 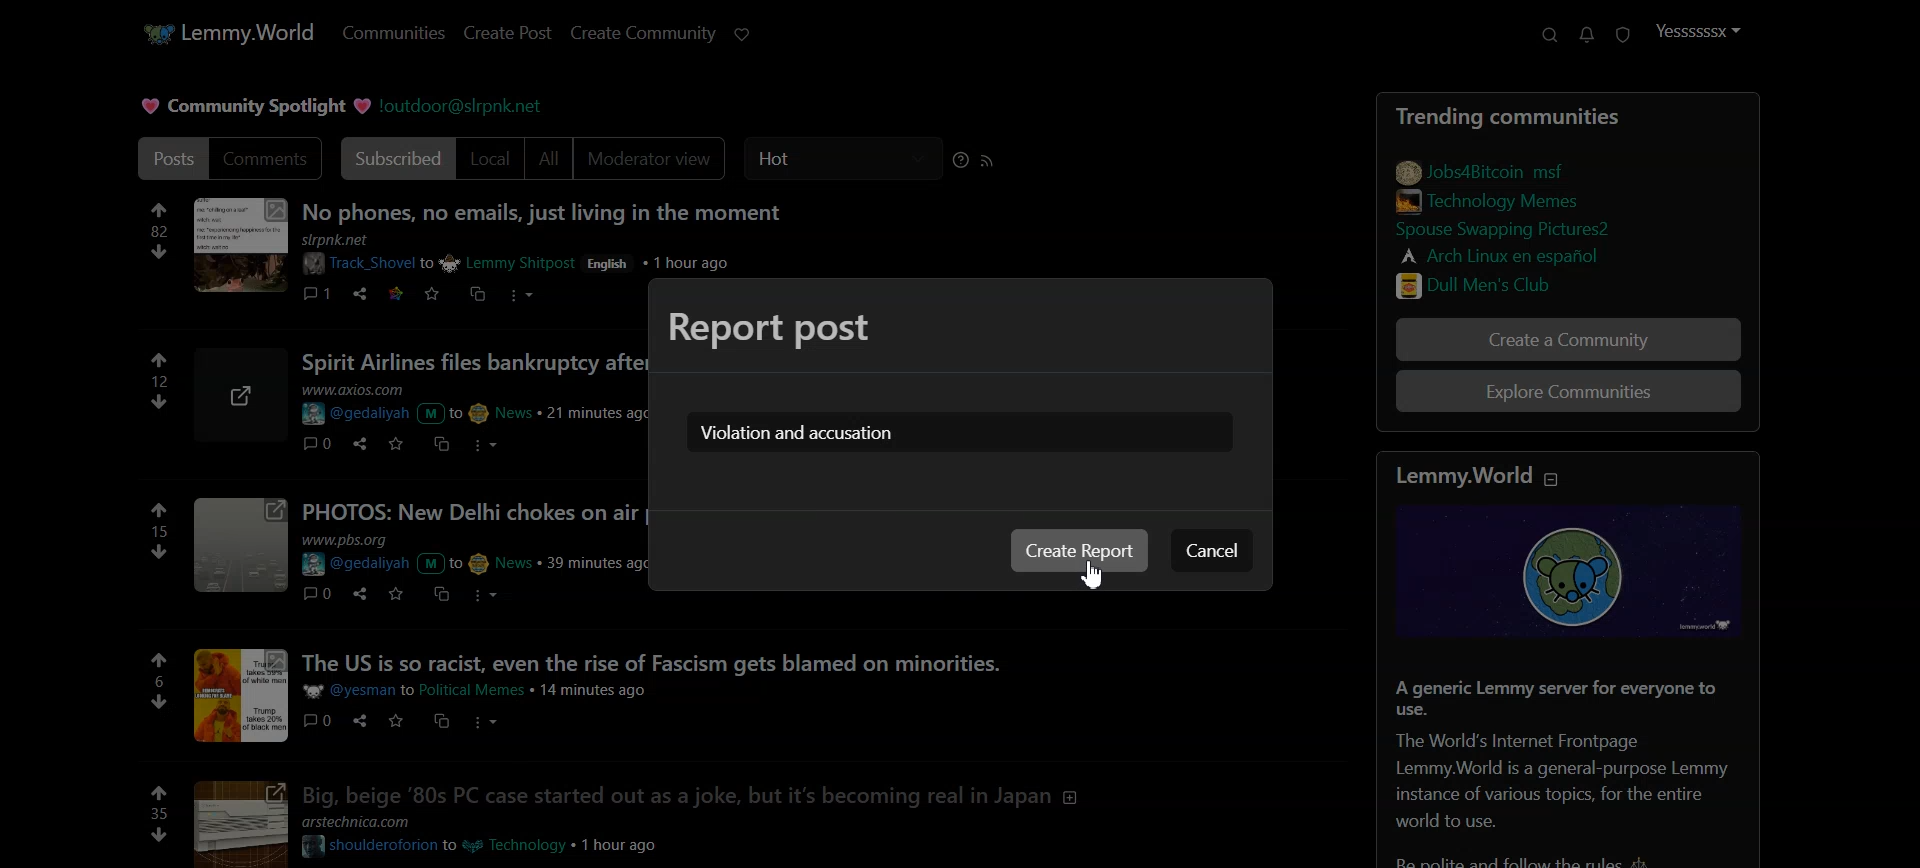 What do you see at coordinates (225, 31) in the screenshot?
I see `Home page` at bounding box center [225, 31].